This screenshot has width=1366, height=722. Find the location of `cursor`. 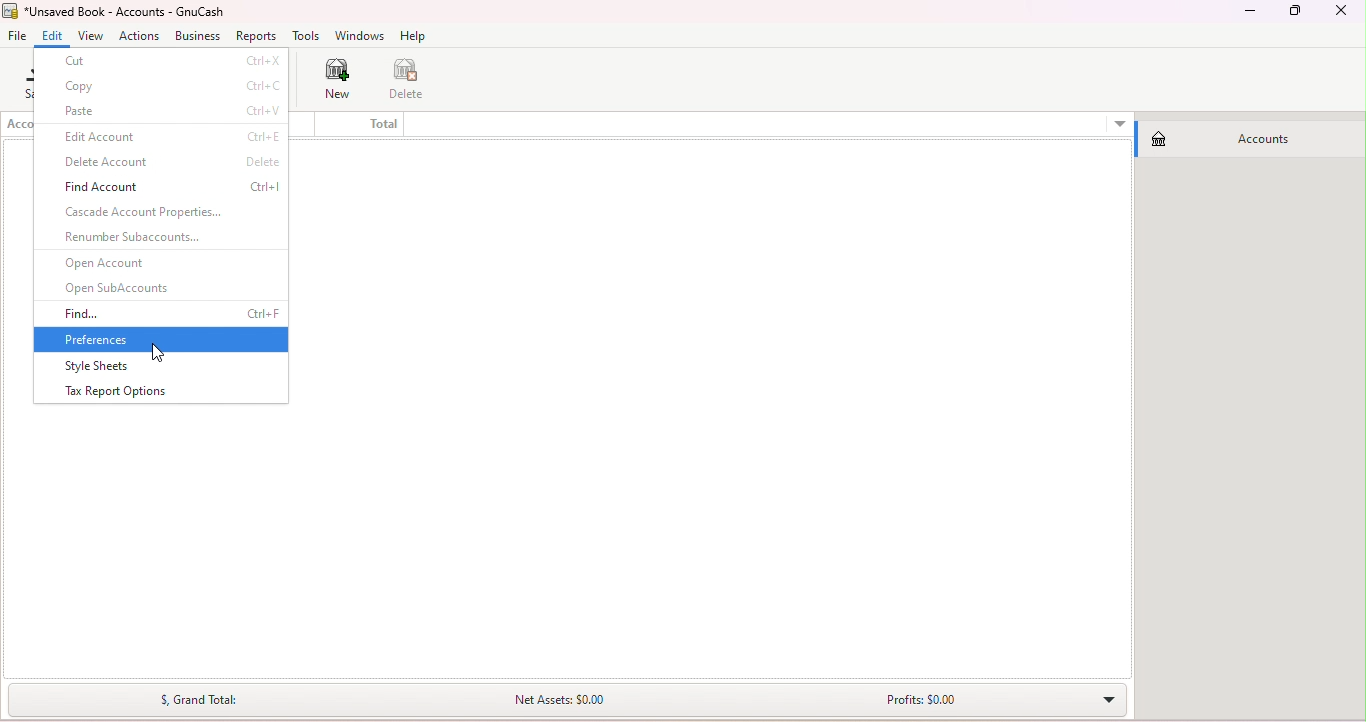

cursor is located at coordinates (158, 350).